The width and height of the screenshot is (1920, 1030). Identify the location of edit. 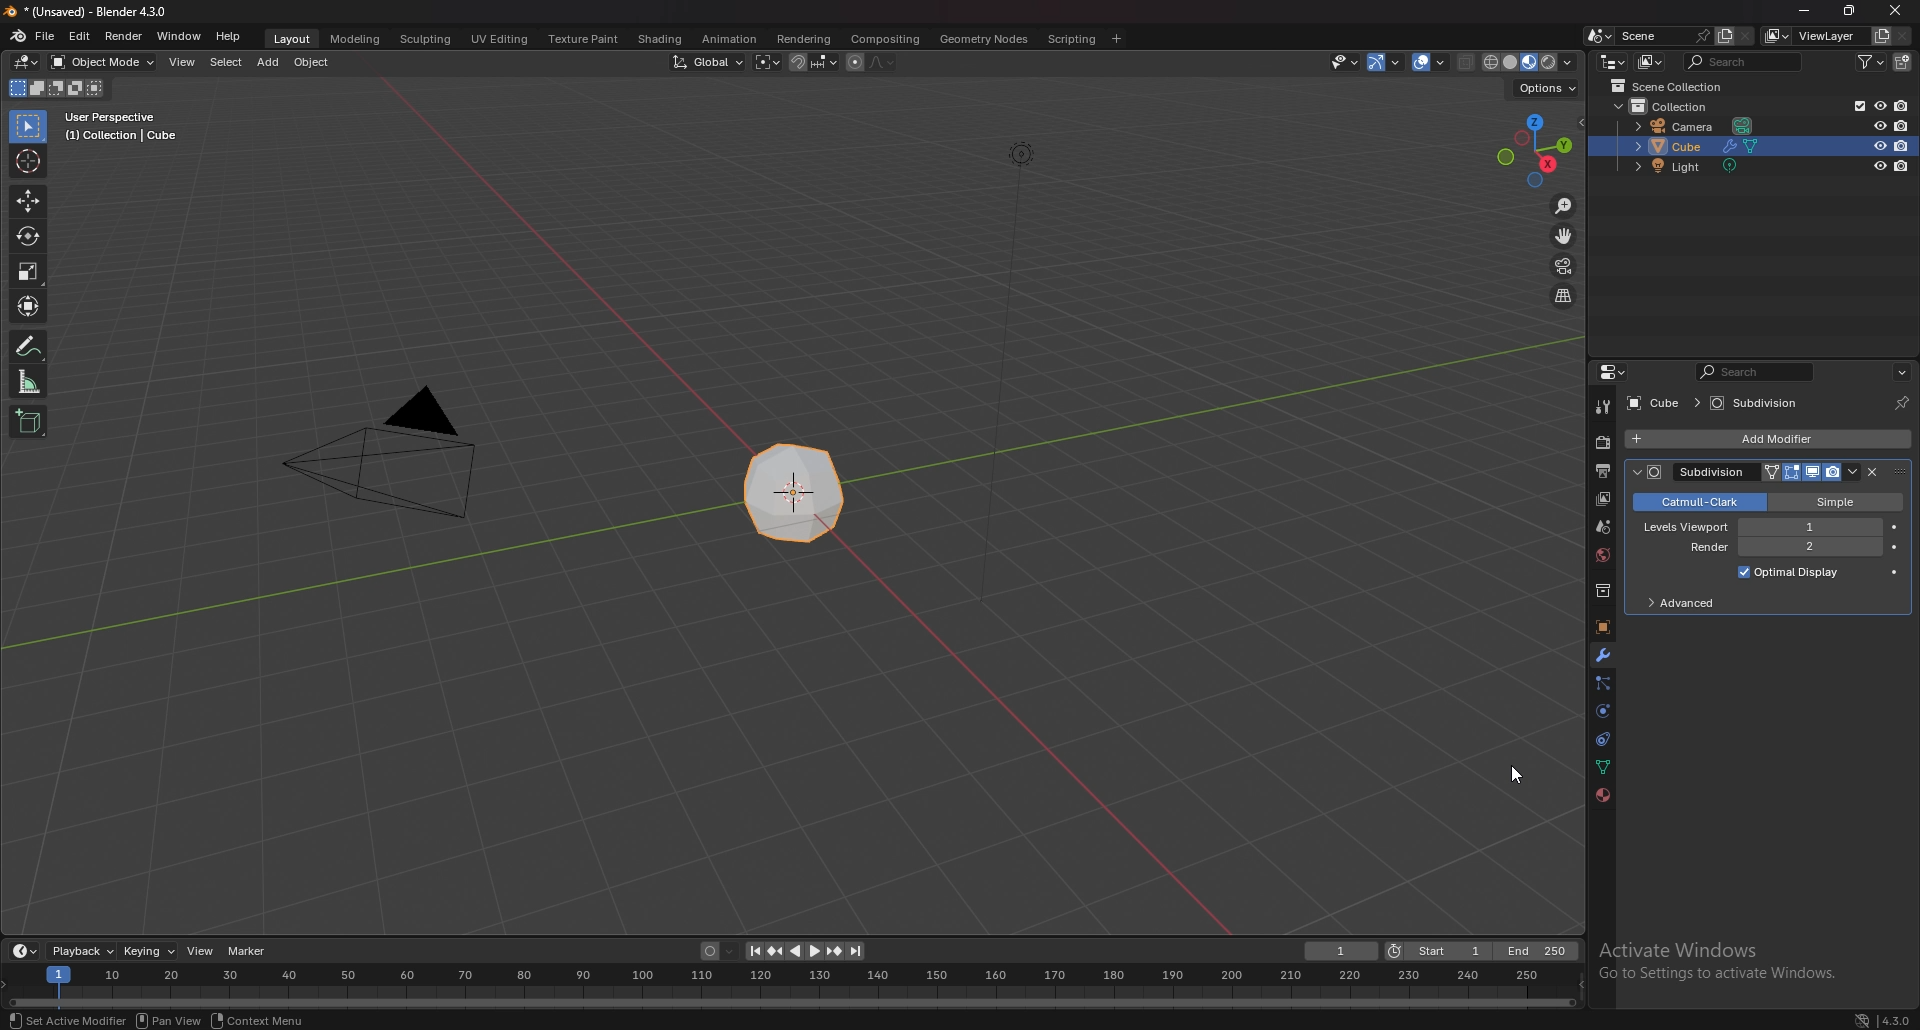
(80, 36).